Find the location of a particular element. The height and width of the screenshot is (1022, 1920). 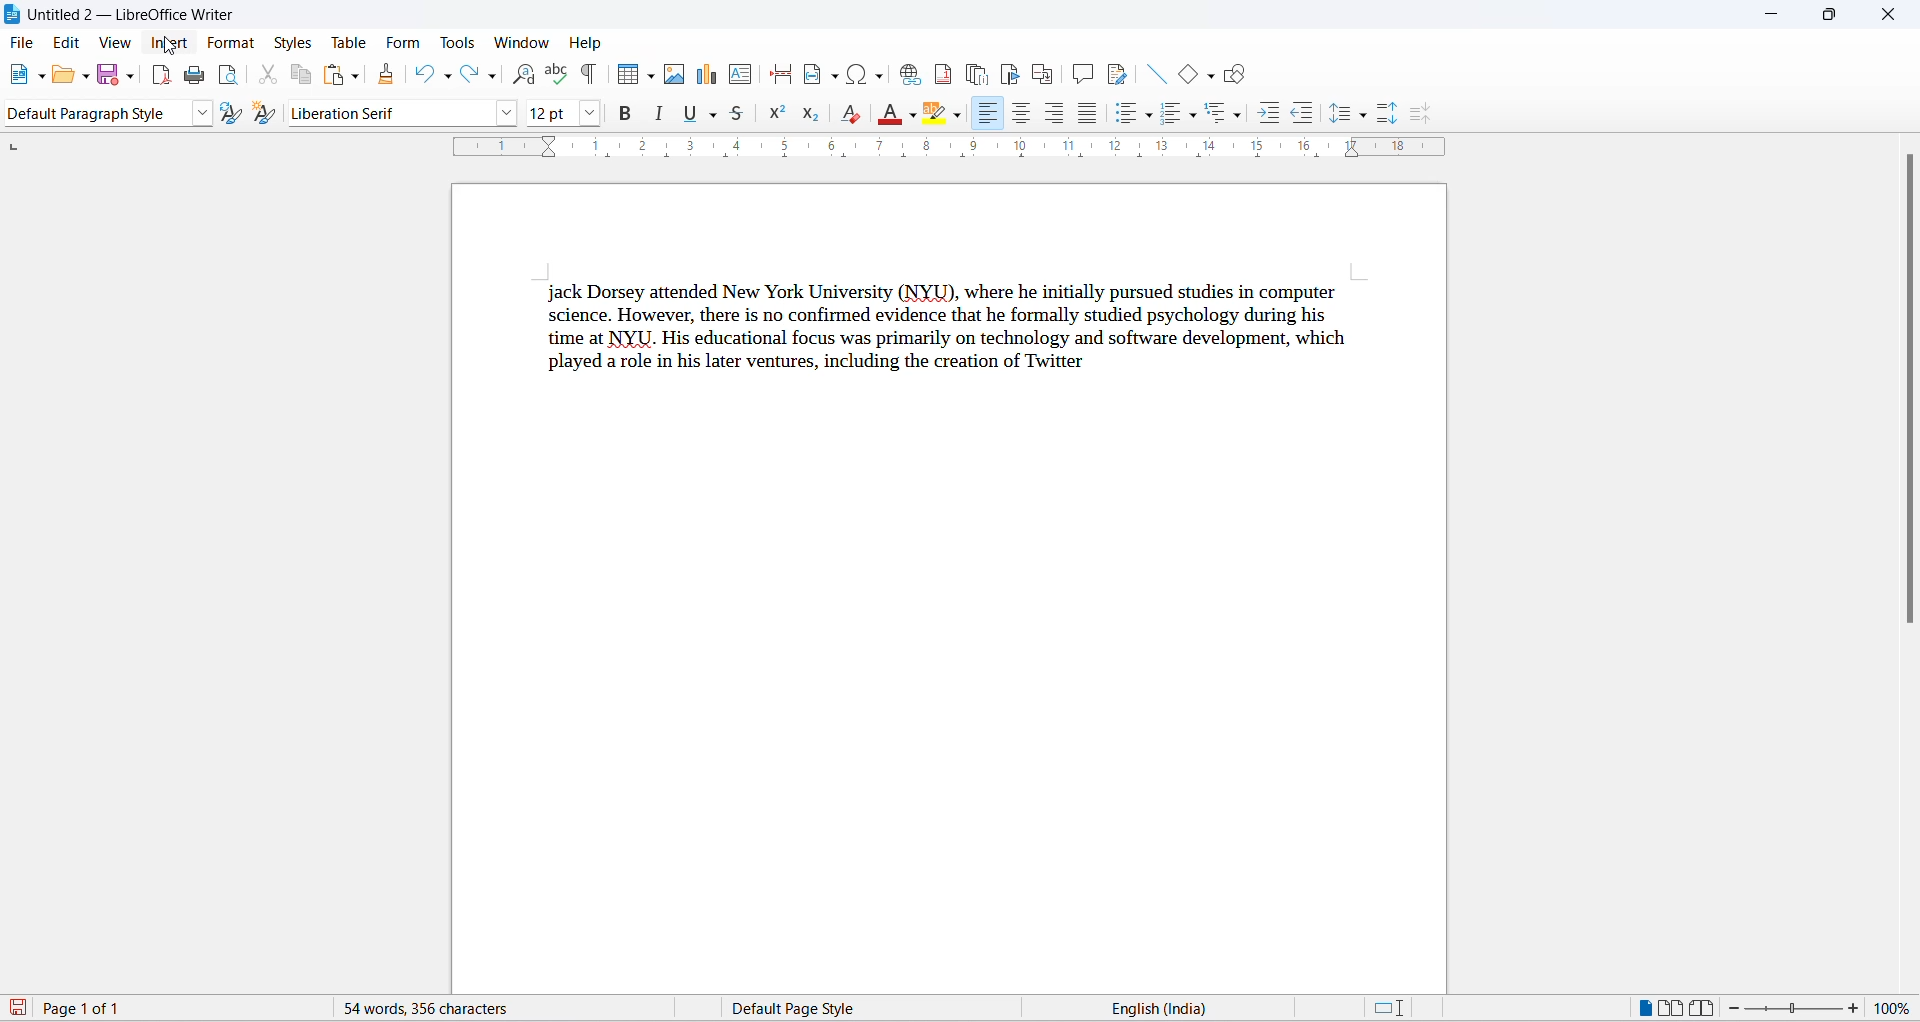

new file options is located at coordinates (41, 77).